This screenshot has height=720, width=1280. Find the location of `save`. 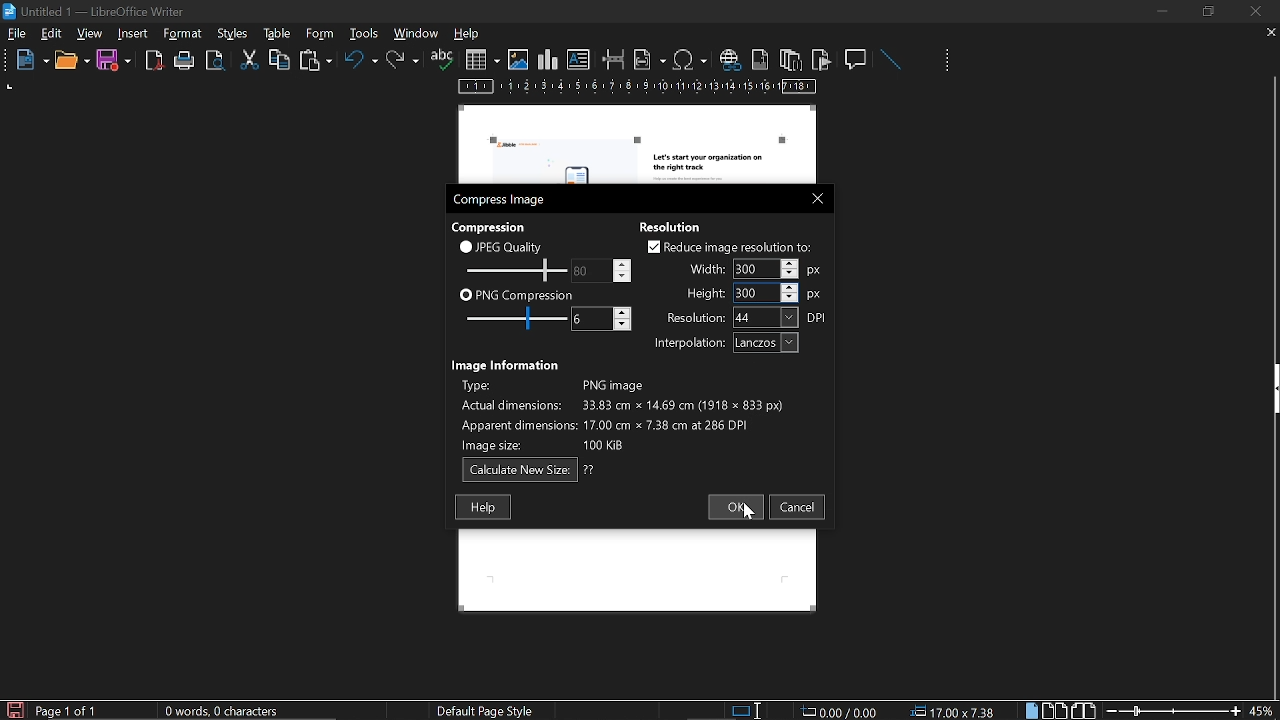

save is located at coordinates (114, 61).